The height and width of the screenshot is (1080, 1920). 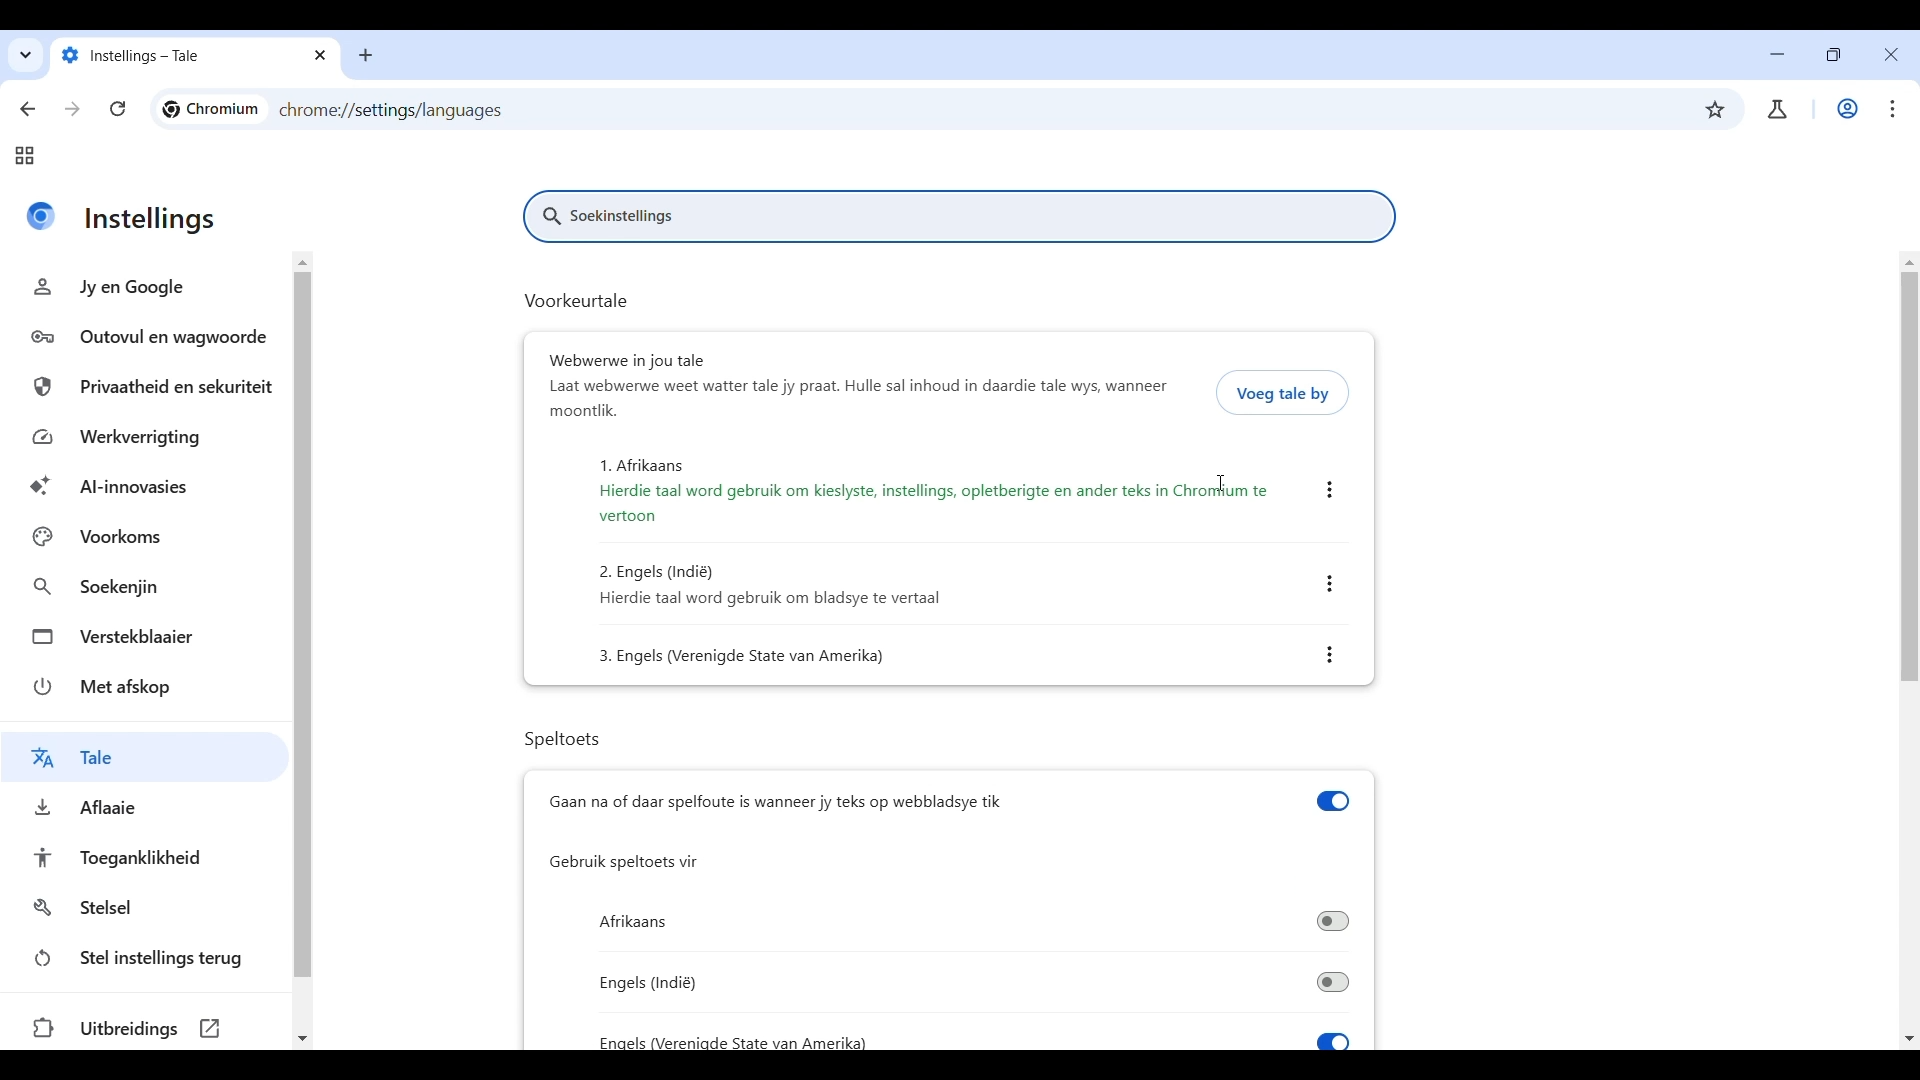 I want to click on close tab, so click(x=320, y=57).